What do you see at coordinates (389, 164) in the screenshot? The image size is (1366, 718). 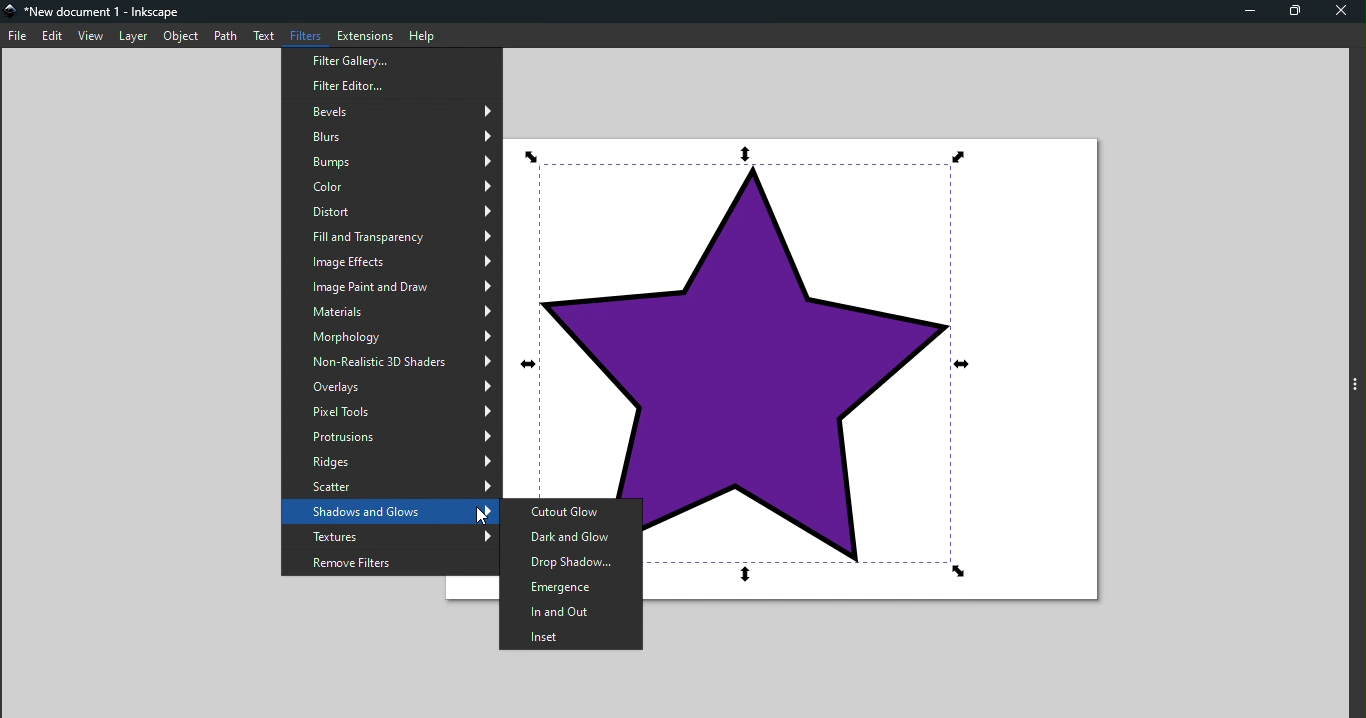 I see `Bumps` at bounding box center [389, 164].